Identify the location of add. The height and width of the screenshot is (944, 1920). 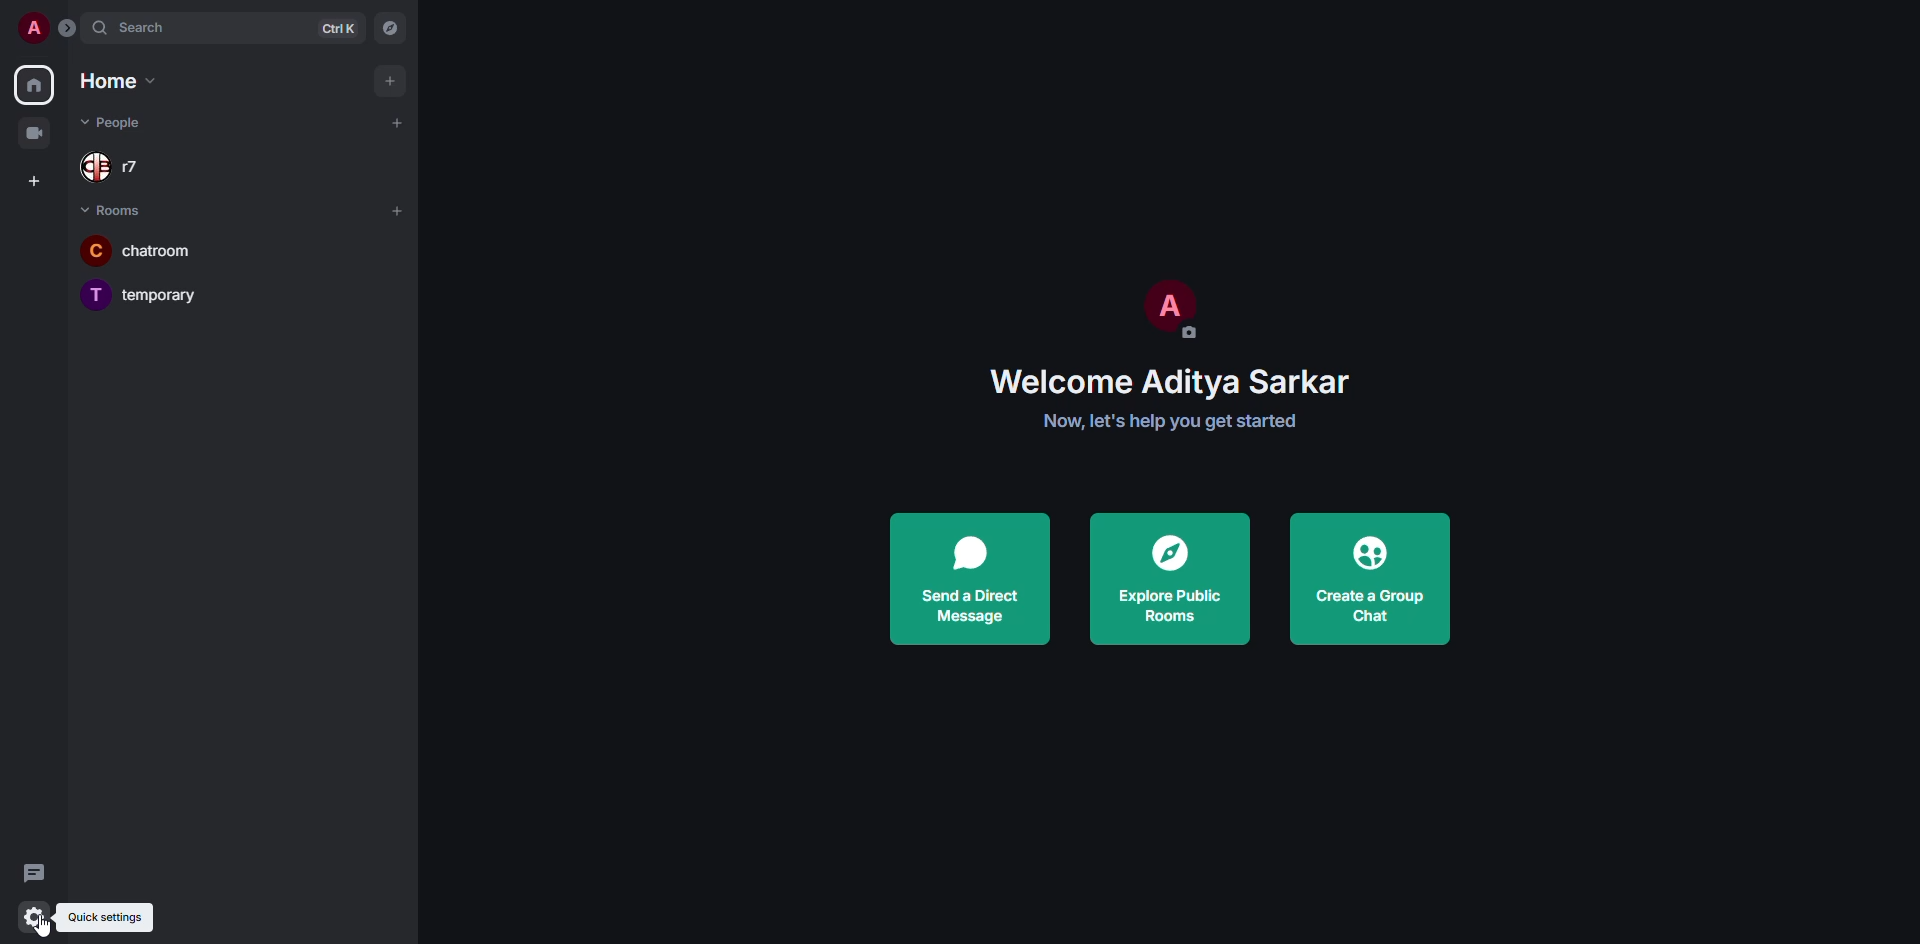
(396, 123).